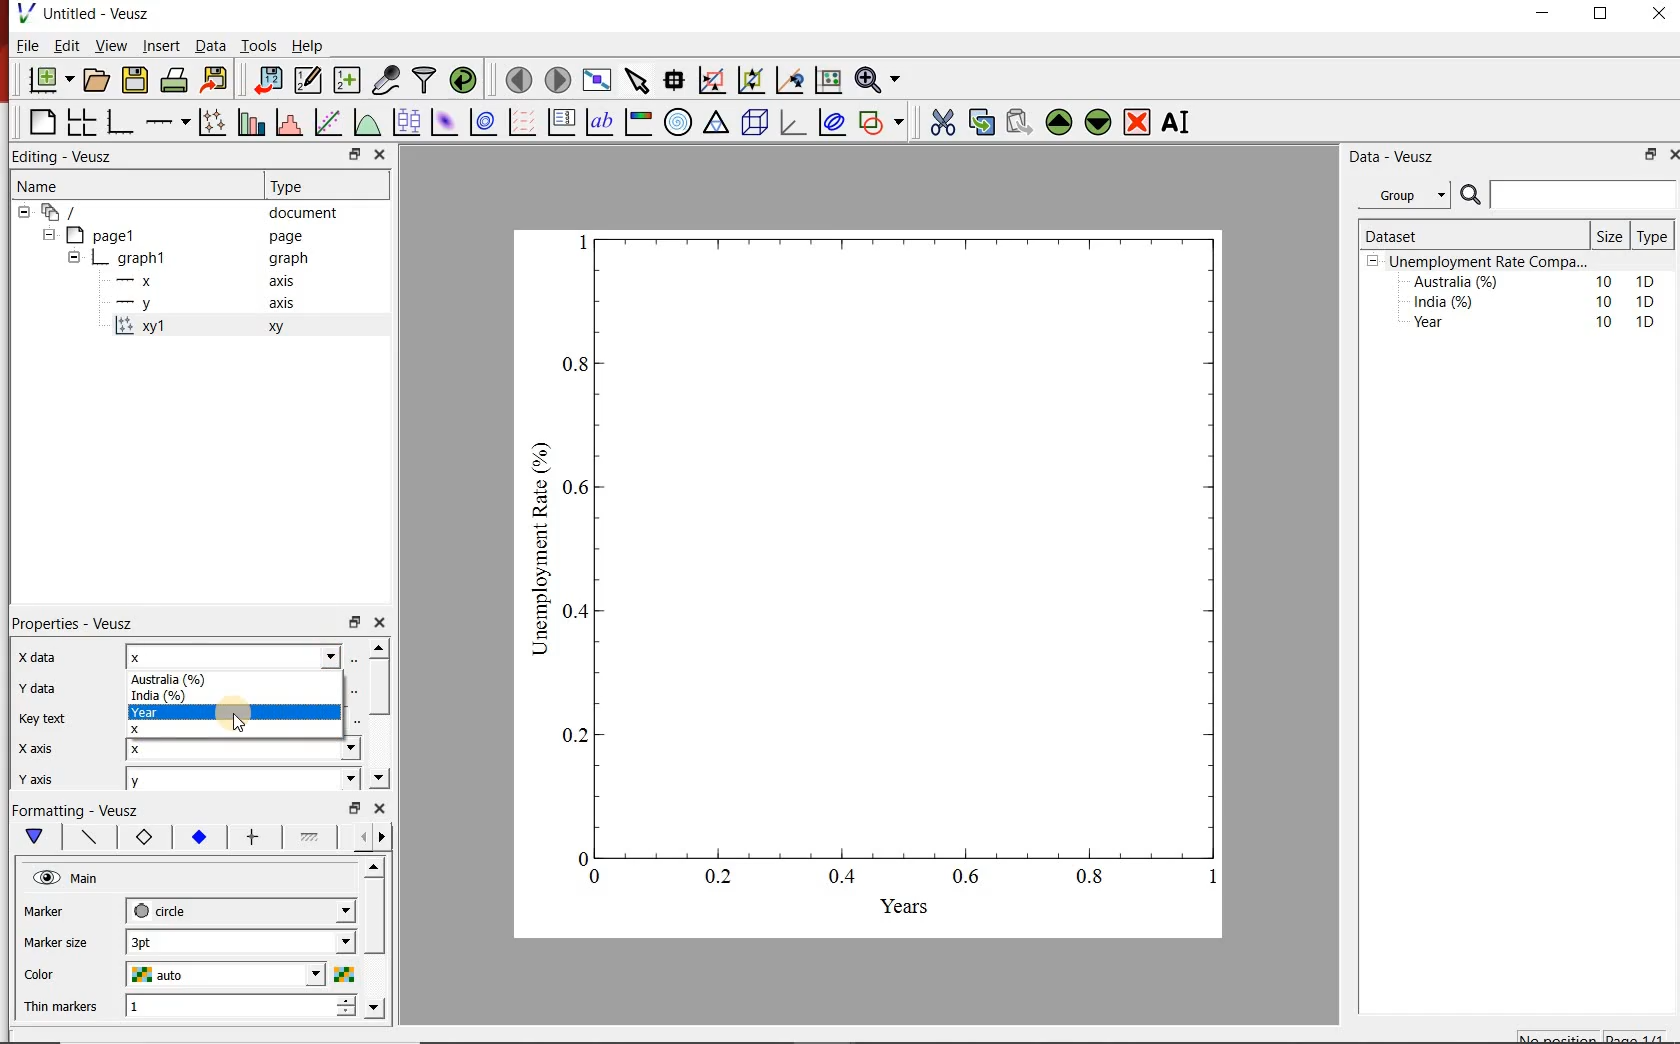 The image size is (1680, 1044). What do you see at coordinates (464, 79) in the screenshot?
I see `reload datasets` at bounding box center [464, 79].